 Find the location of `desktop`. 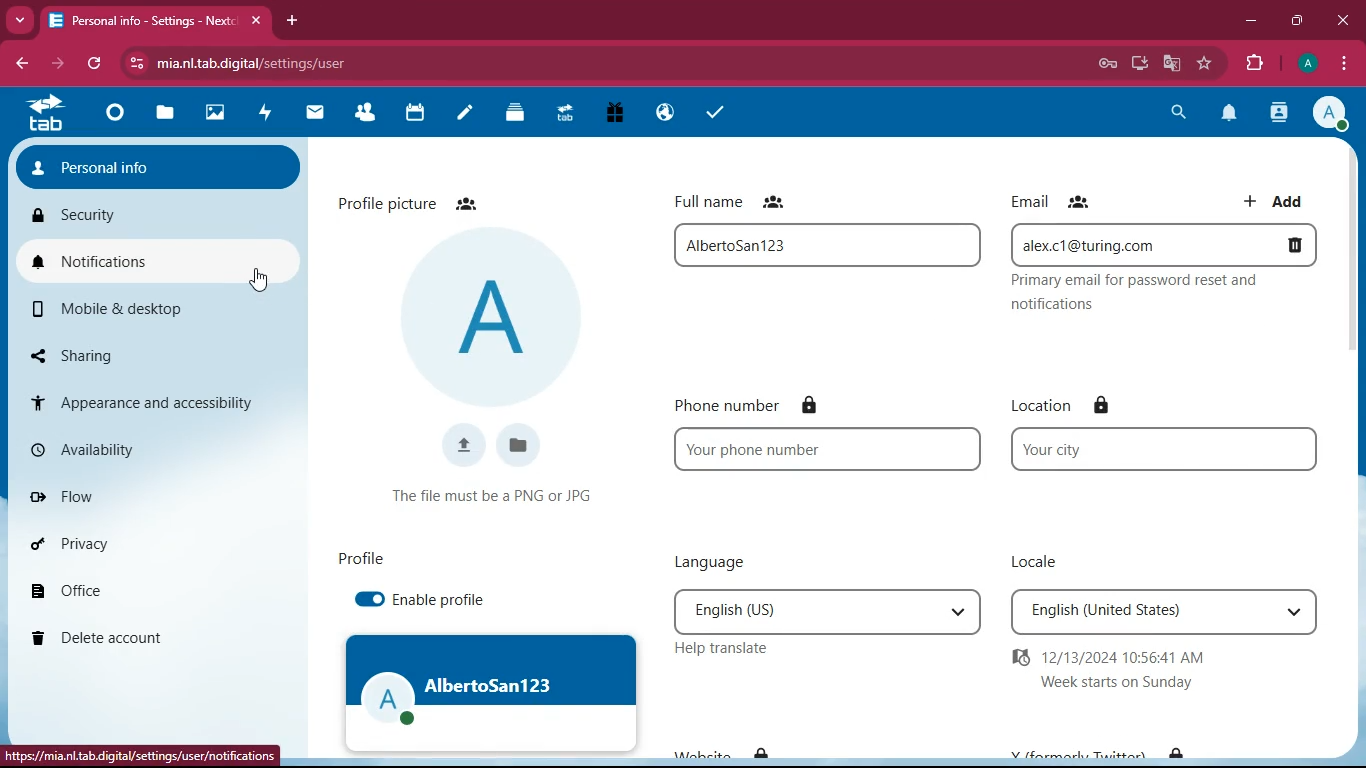

desktop is located at coordinates (1136, 64).